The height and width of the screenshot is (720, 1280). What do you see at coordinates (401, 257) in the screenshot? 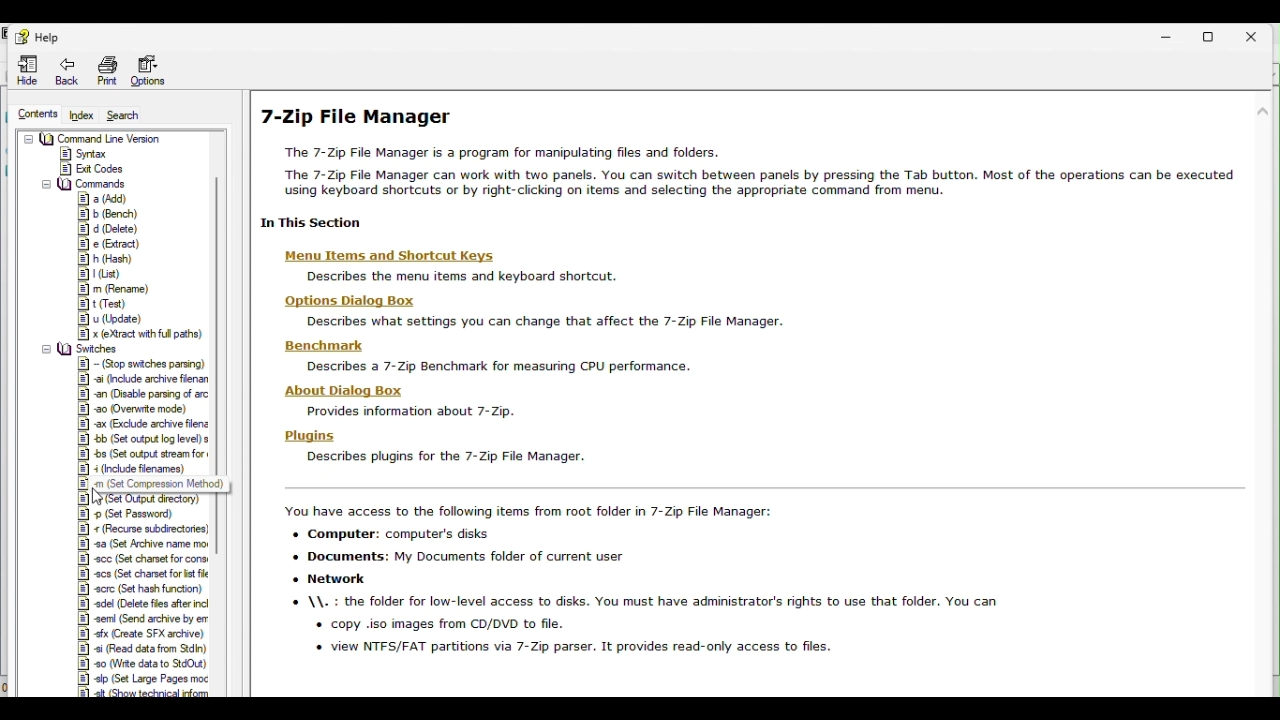
I see `menu items and shortcut` at bounding box center [401, 257].